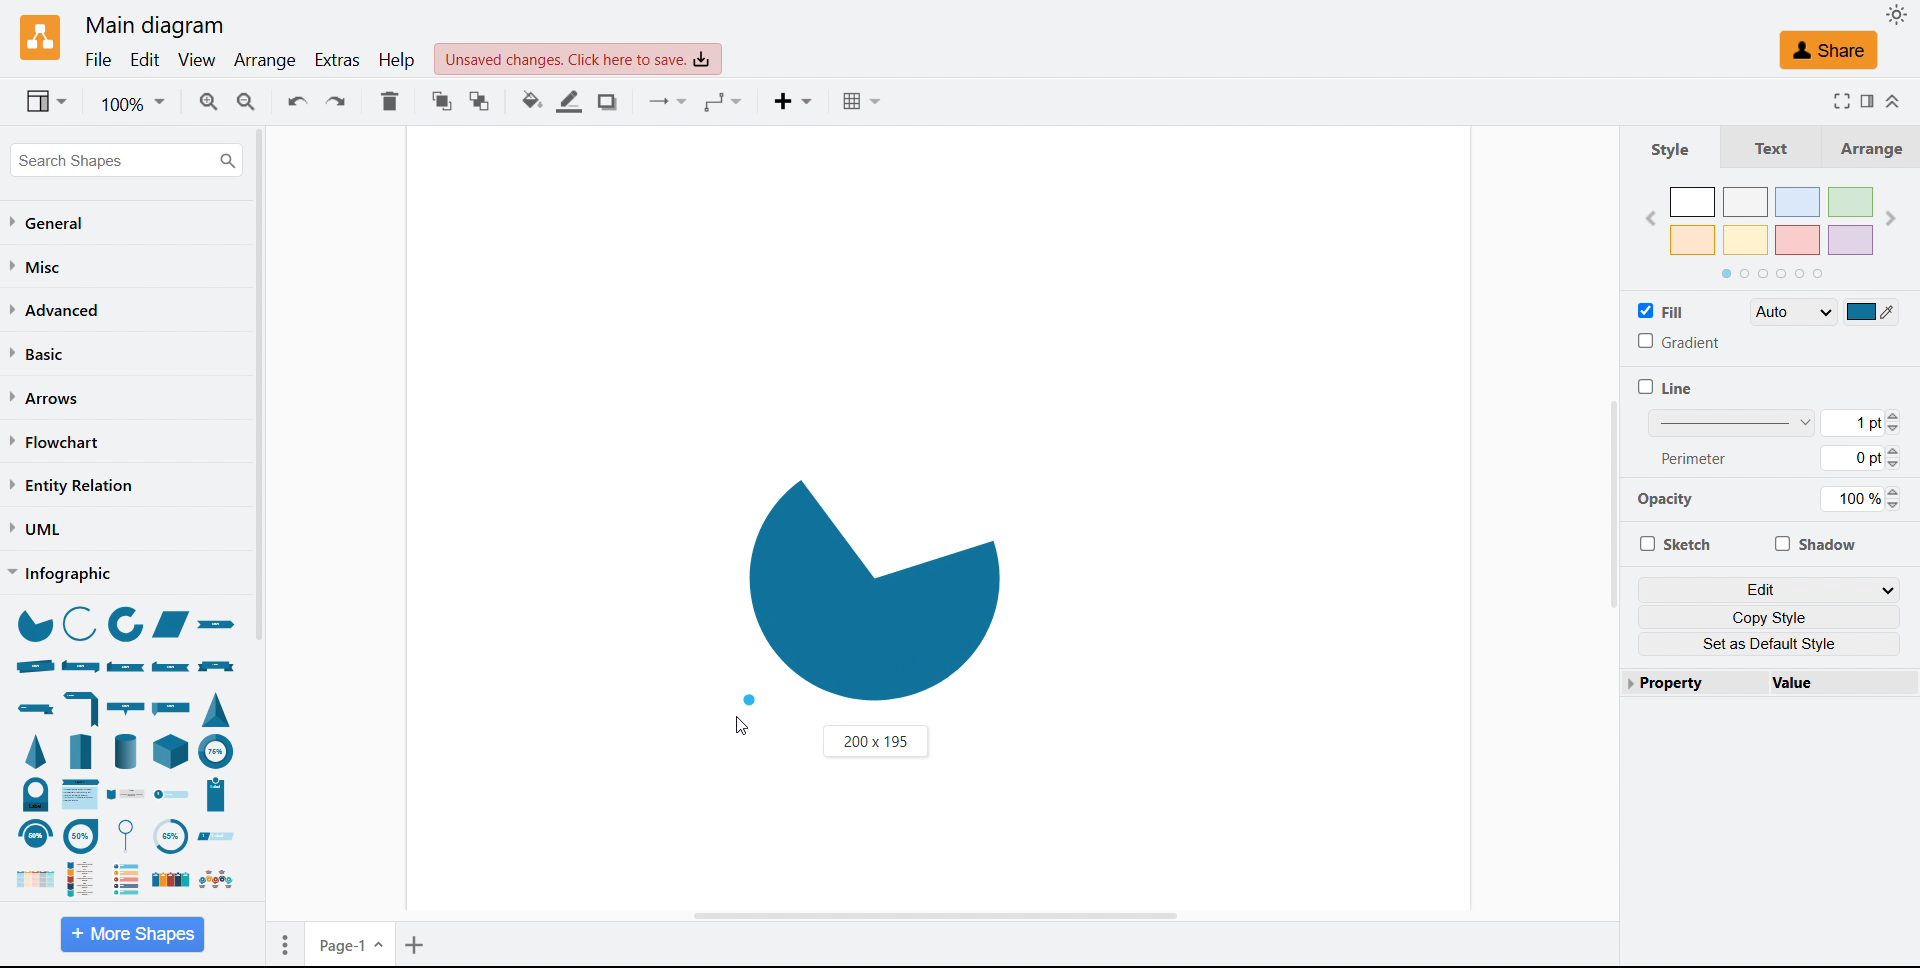 The height and width of the screenshot is (968, 1920). Describe the element at coordinates (216, 836) in the screenshot. I see `angled entry` at that location.